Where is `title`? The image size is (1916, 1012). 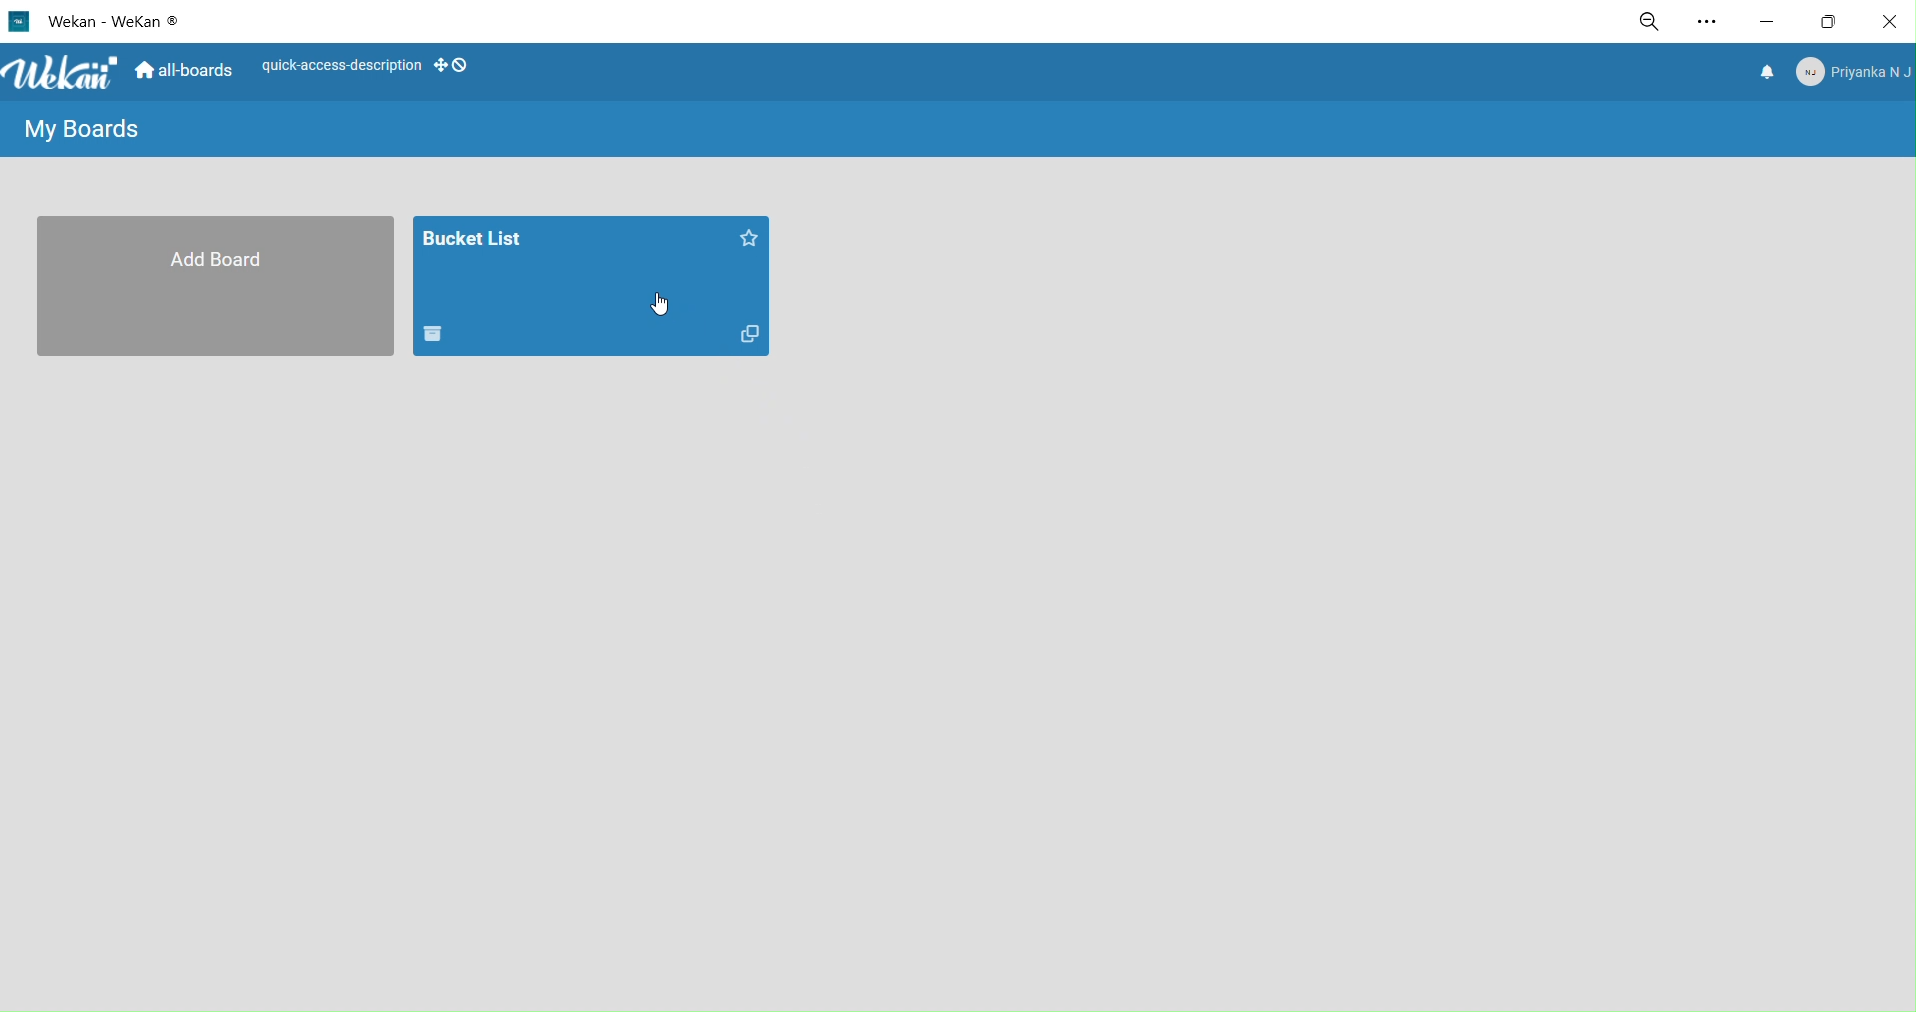 title is located at coordinates (64, 72).